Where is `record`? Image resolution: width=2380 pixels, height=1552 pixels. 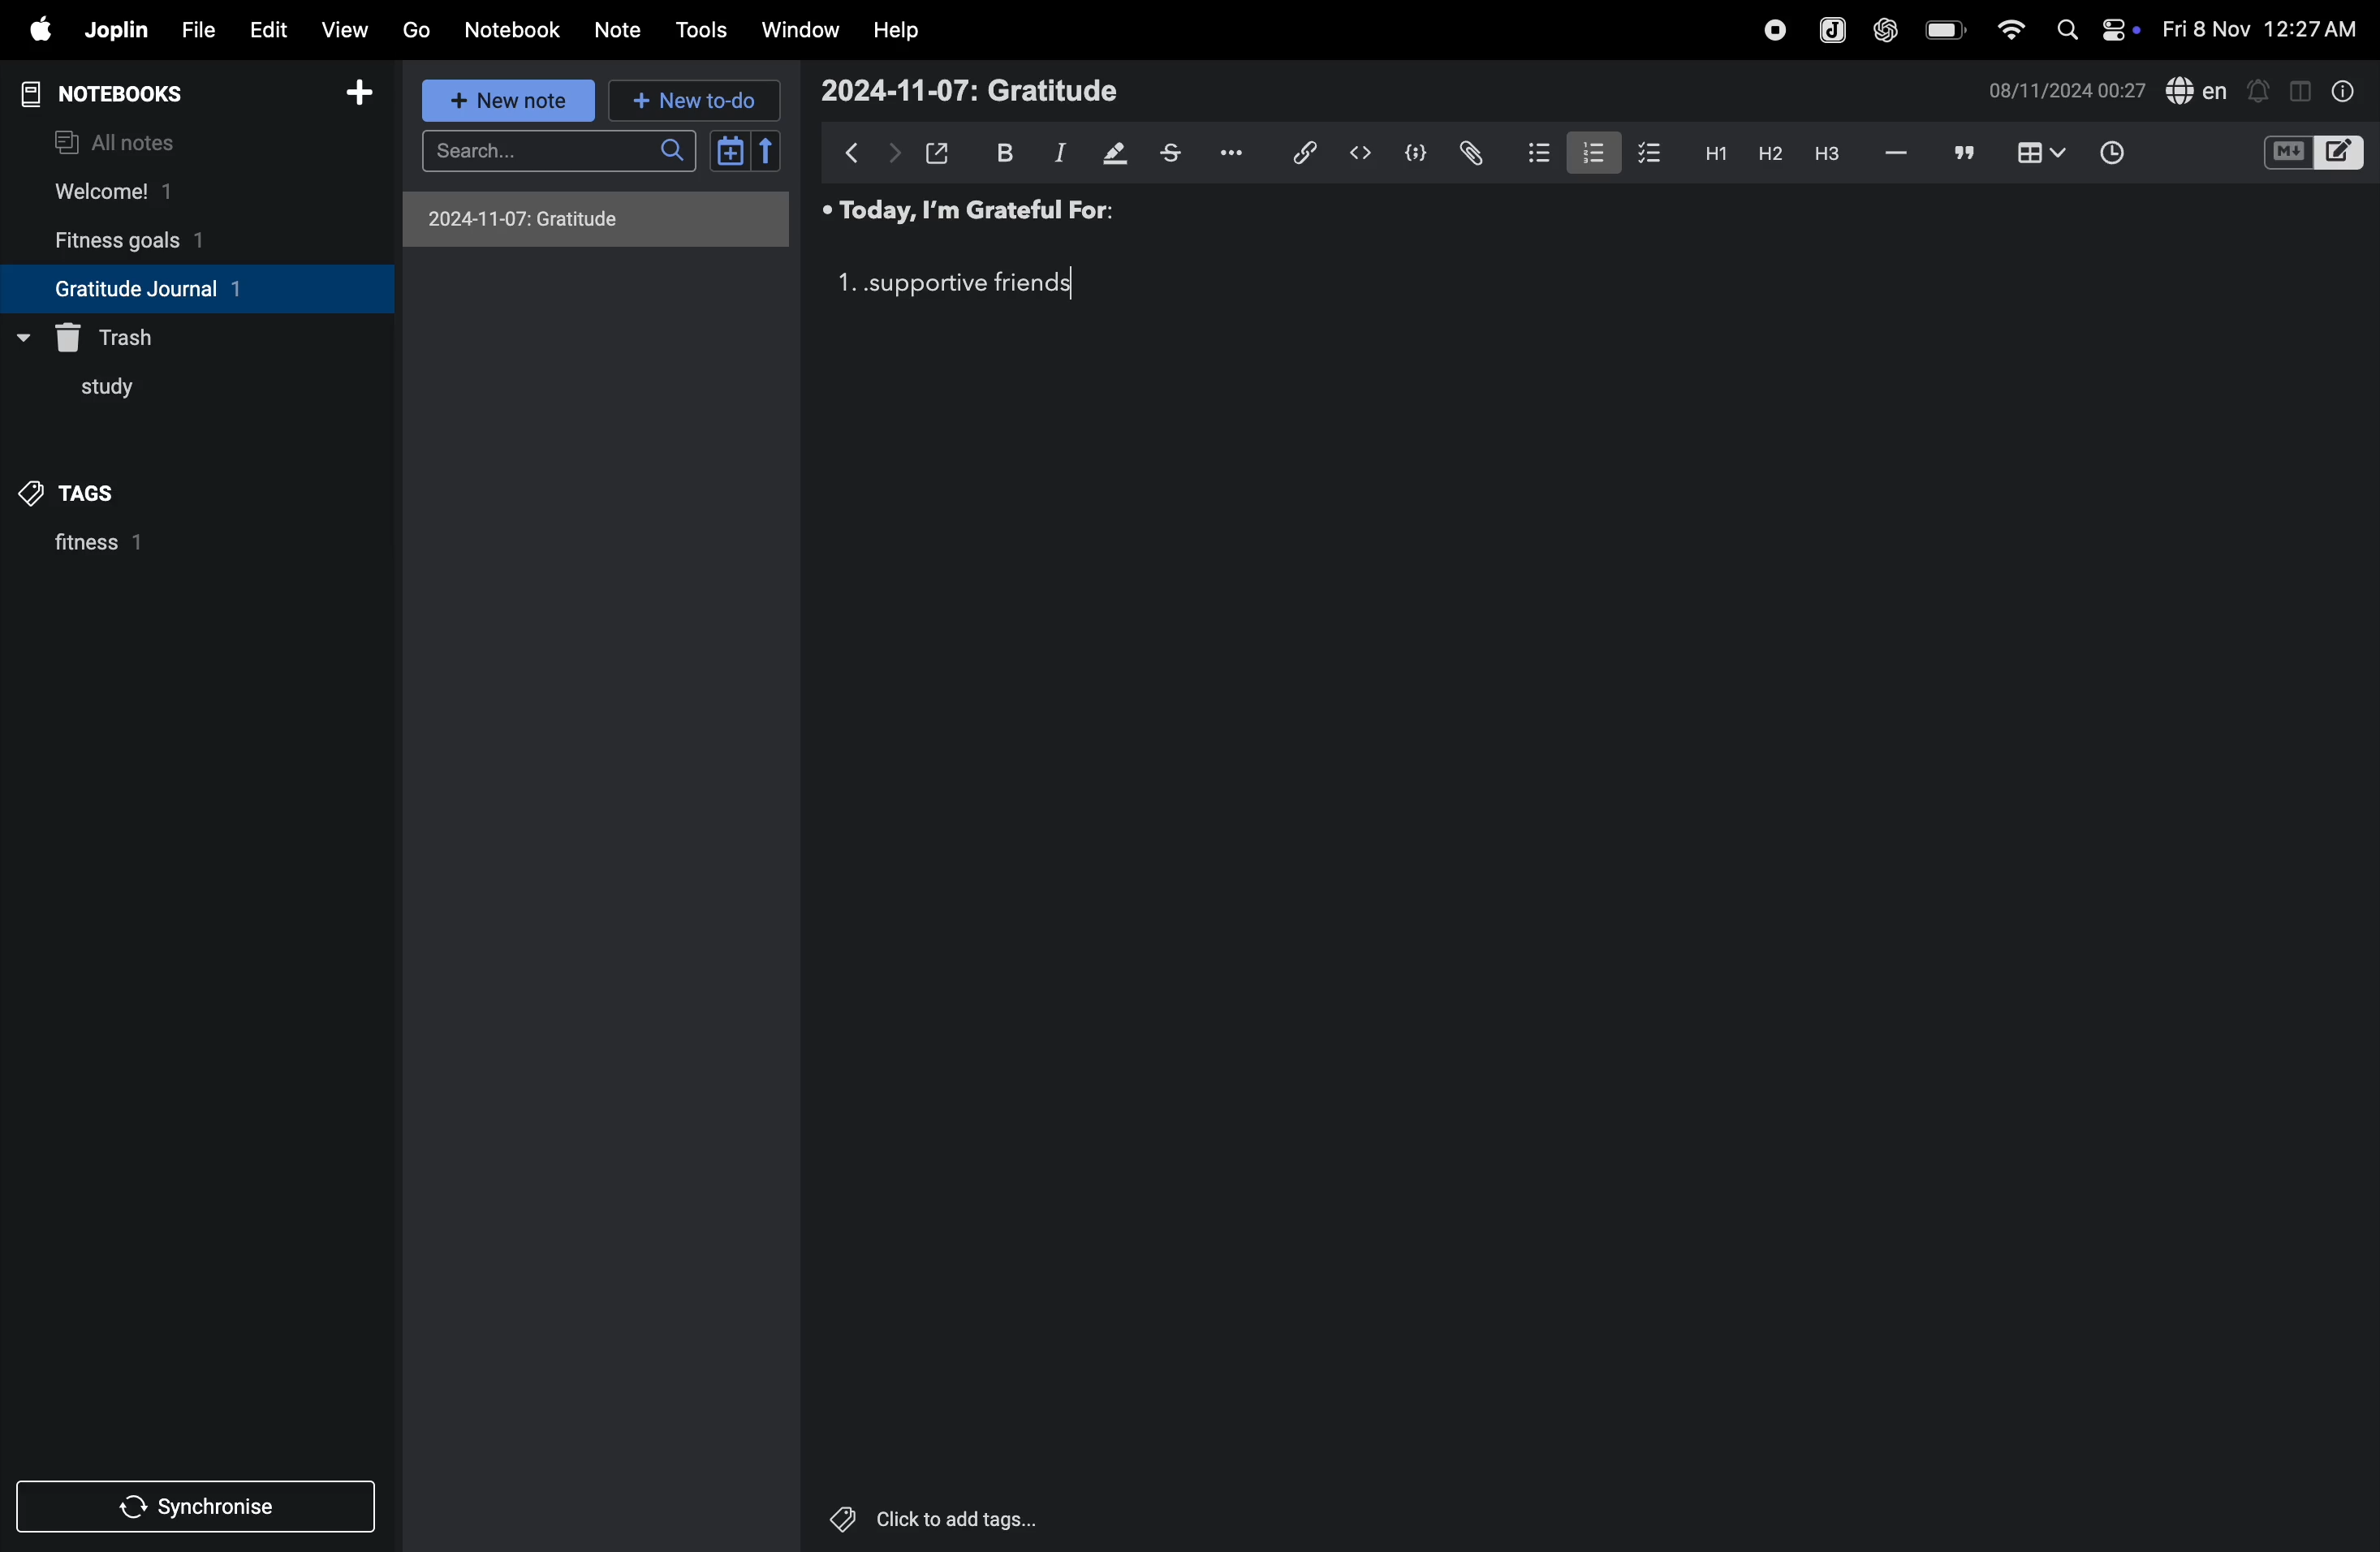 record is located at coordinates (1771, 31).